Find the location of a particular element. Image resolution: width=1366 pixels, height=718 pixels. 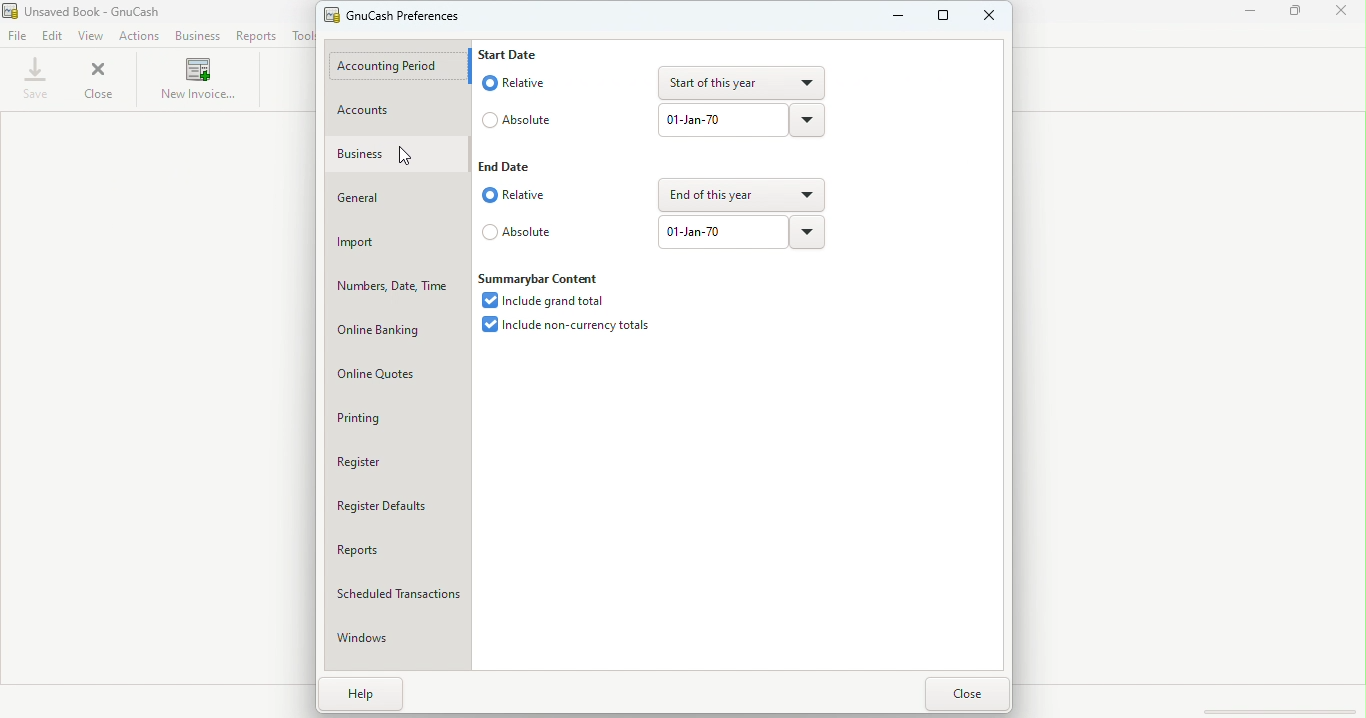

Minimize is located at coordinates (1242, 16).